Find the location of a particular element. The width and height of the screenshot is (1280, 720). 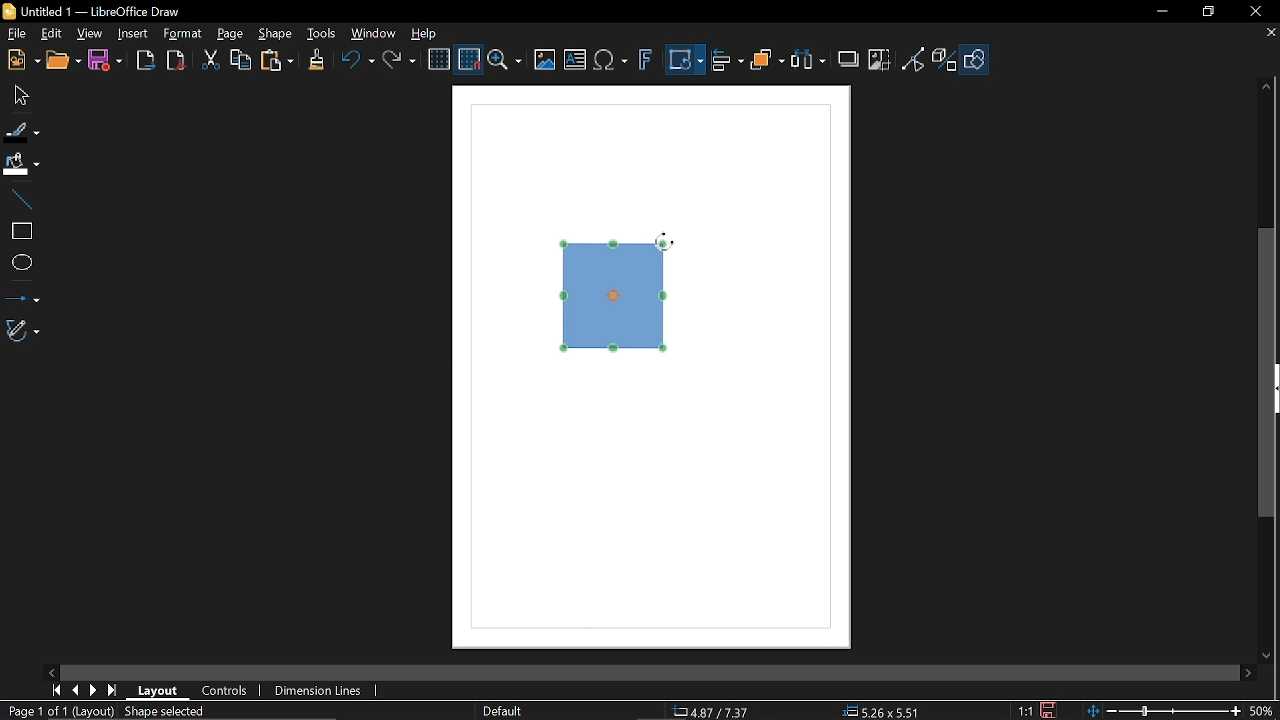

Export to pdf is located at coordinates (174, 60).